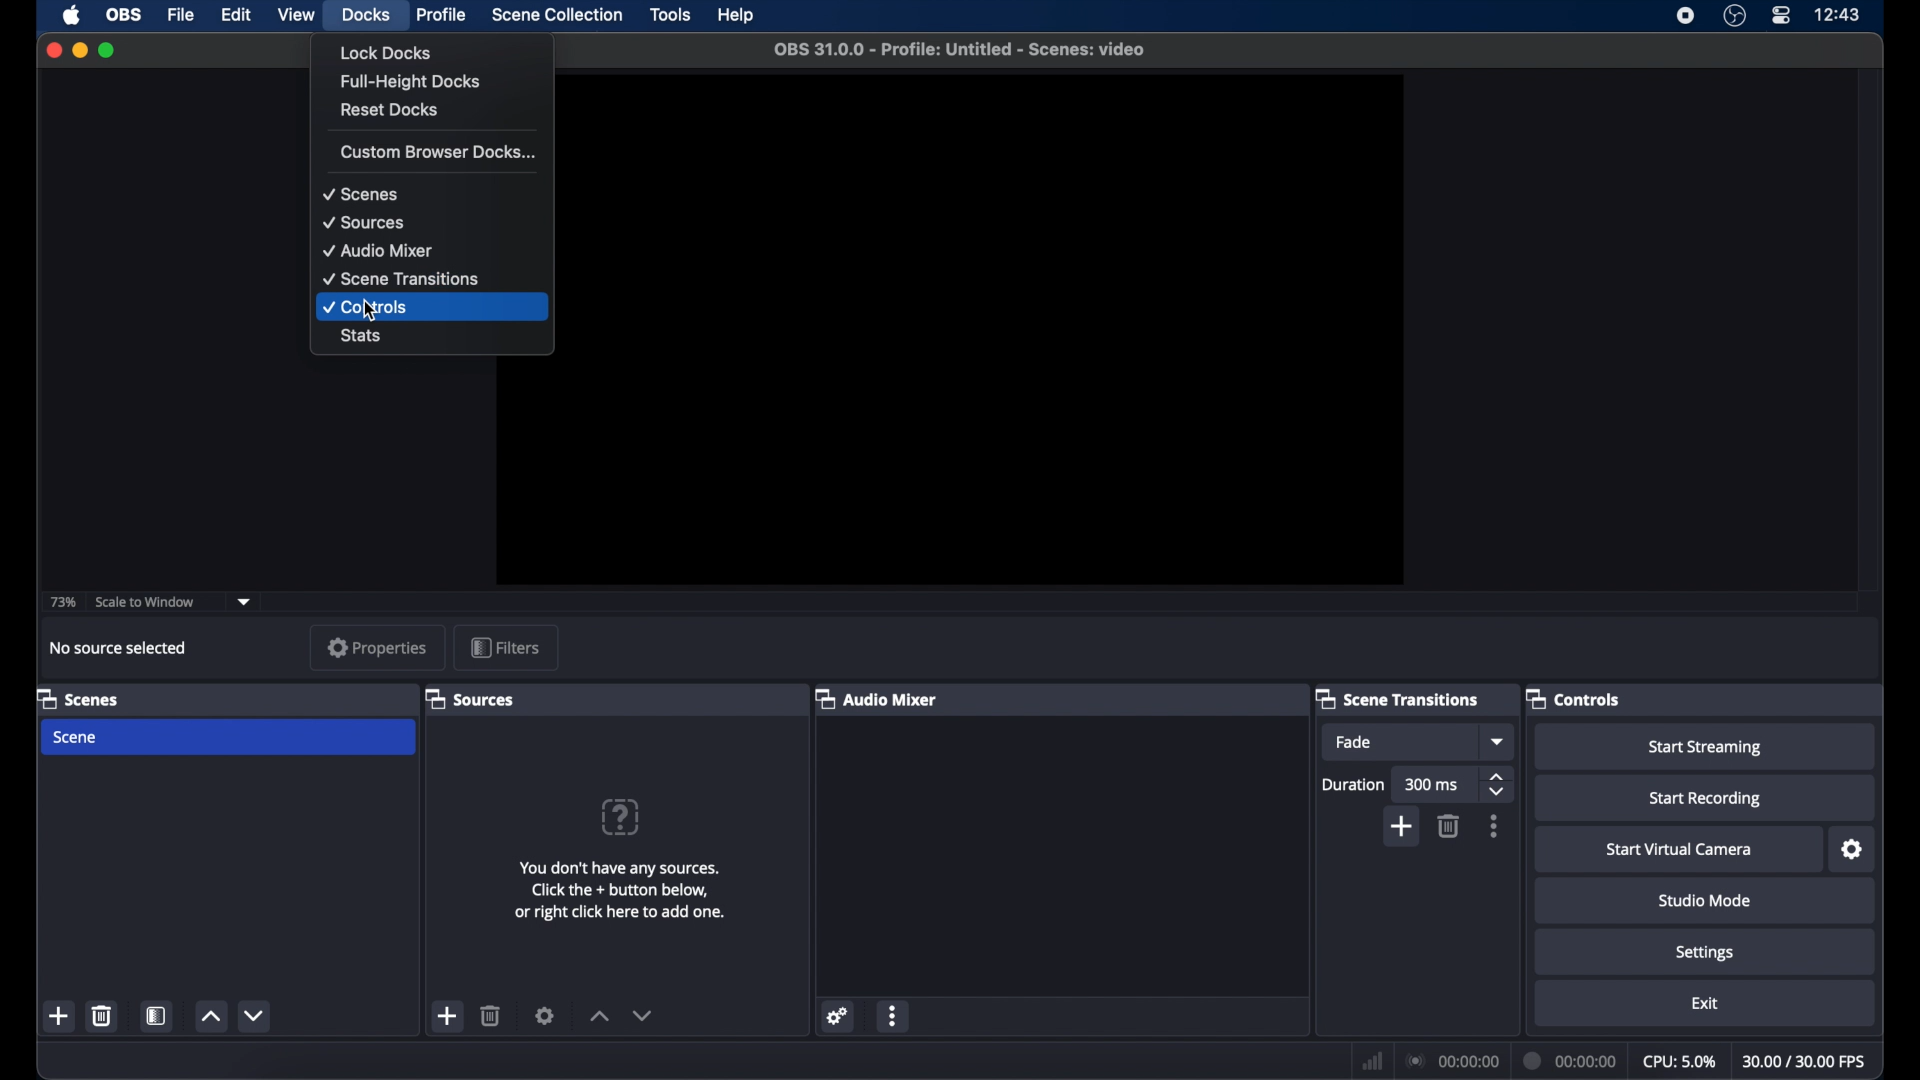 This screenshot has height=1080, width=1920. I want to click on control center, so click(1781, 15).